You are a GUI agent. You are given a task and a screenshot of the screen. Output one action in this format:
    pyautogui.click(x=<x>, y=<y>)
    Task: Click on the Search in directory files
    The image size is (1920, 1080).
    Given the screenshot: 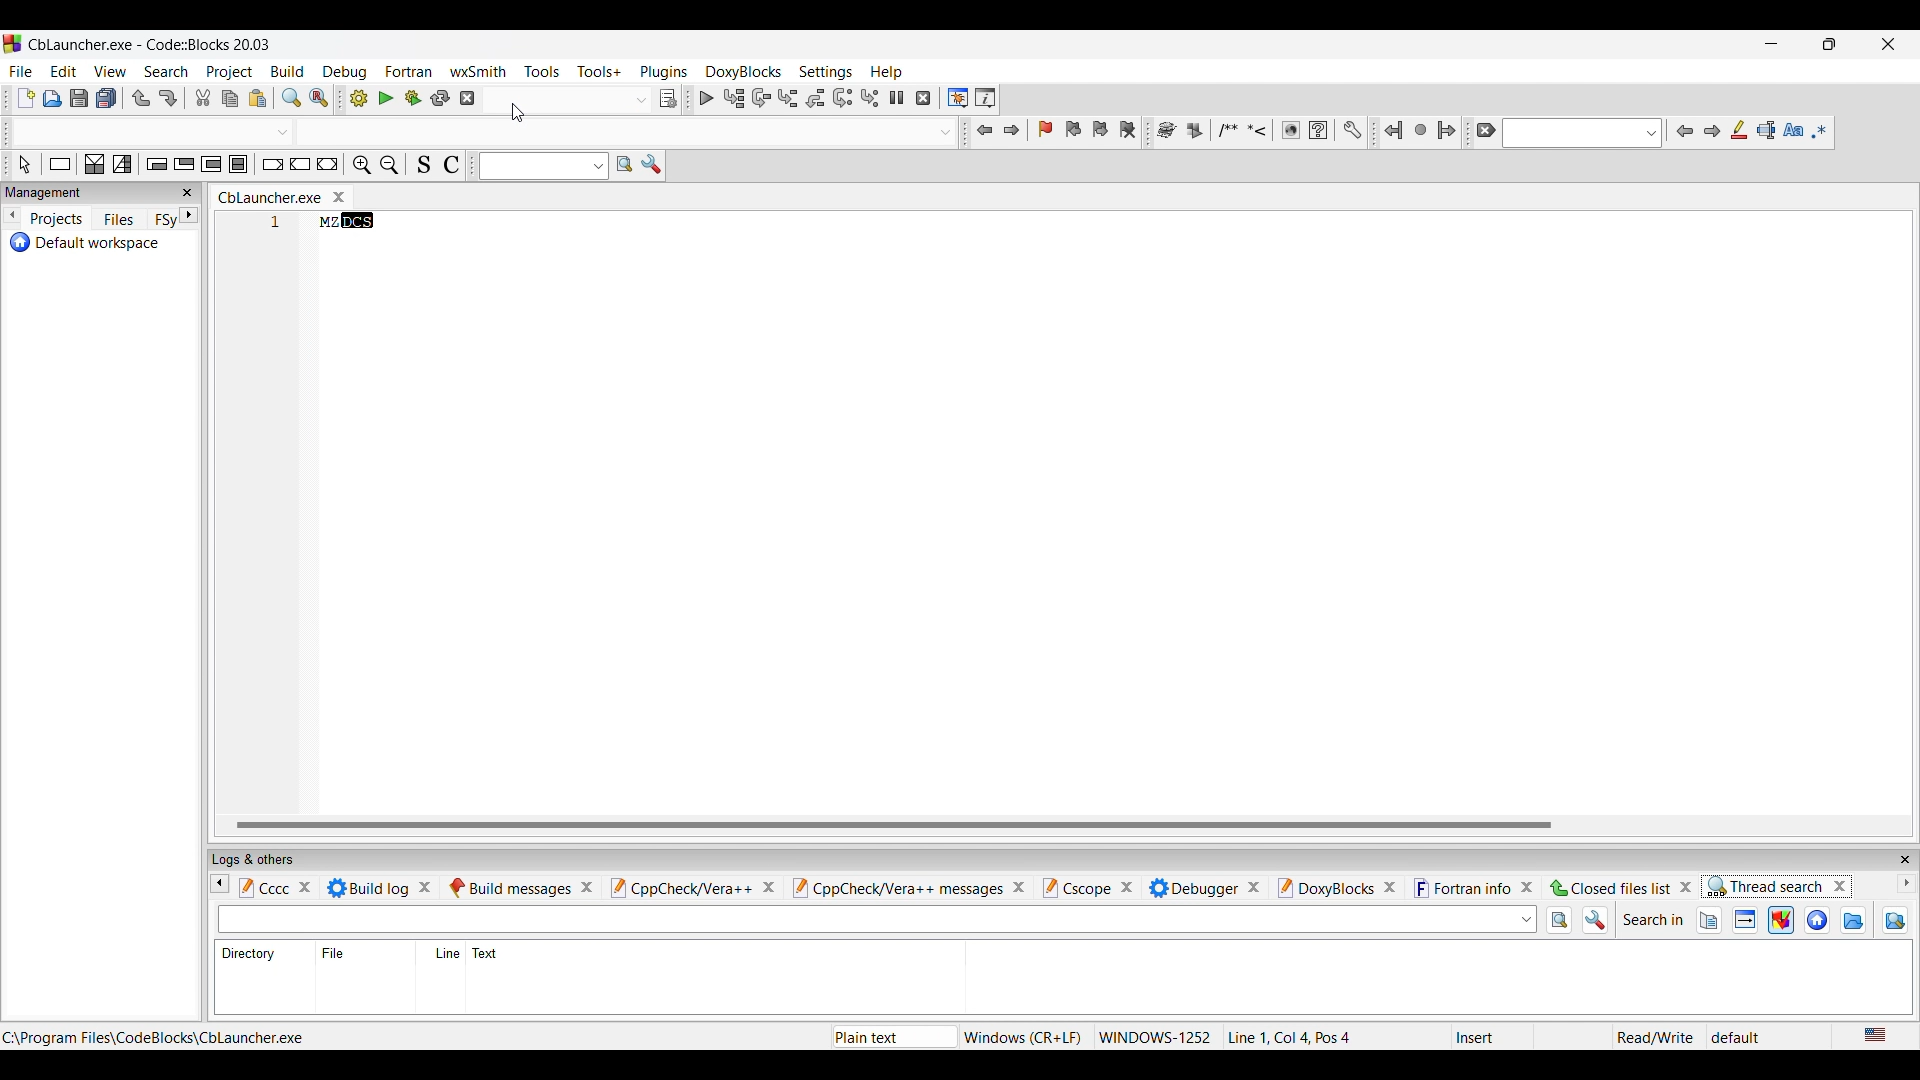 What is the action you would take?
    pyautogui.click(x=1854, y=920)
    